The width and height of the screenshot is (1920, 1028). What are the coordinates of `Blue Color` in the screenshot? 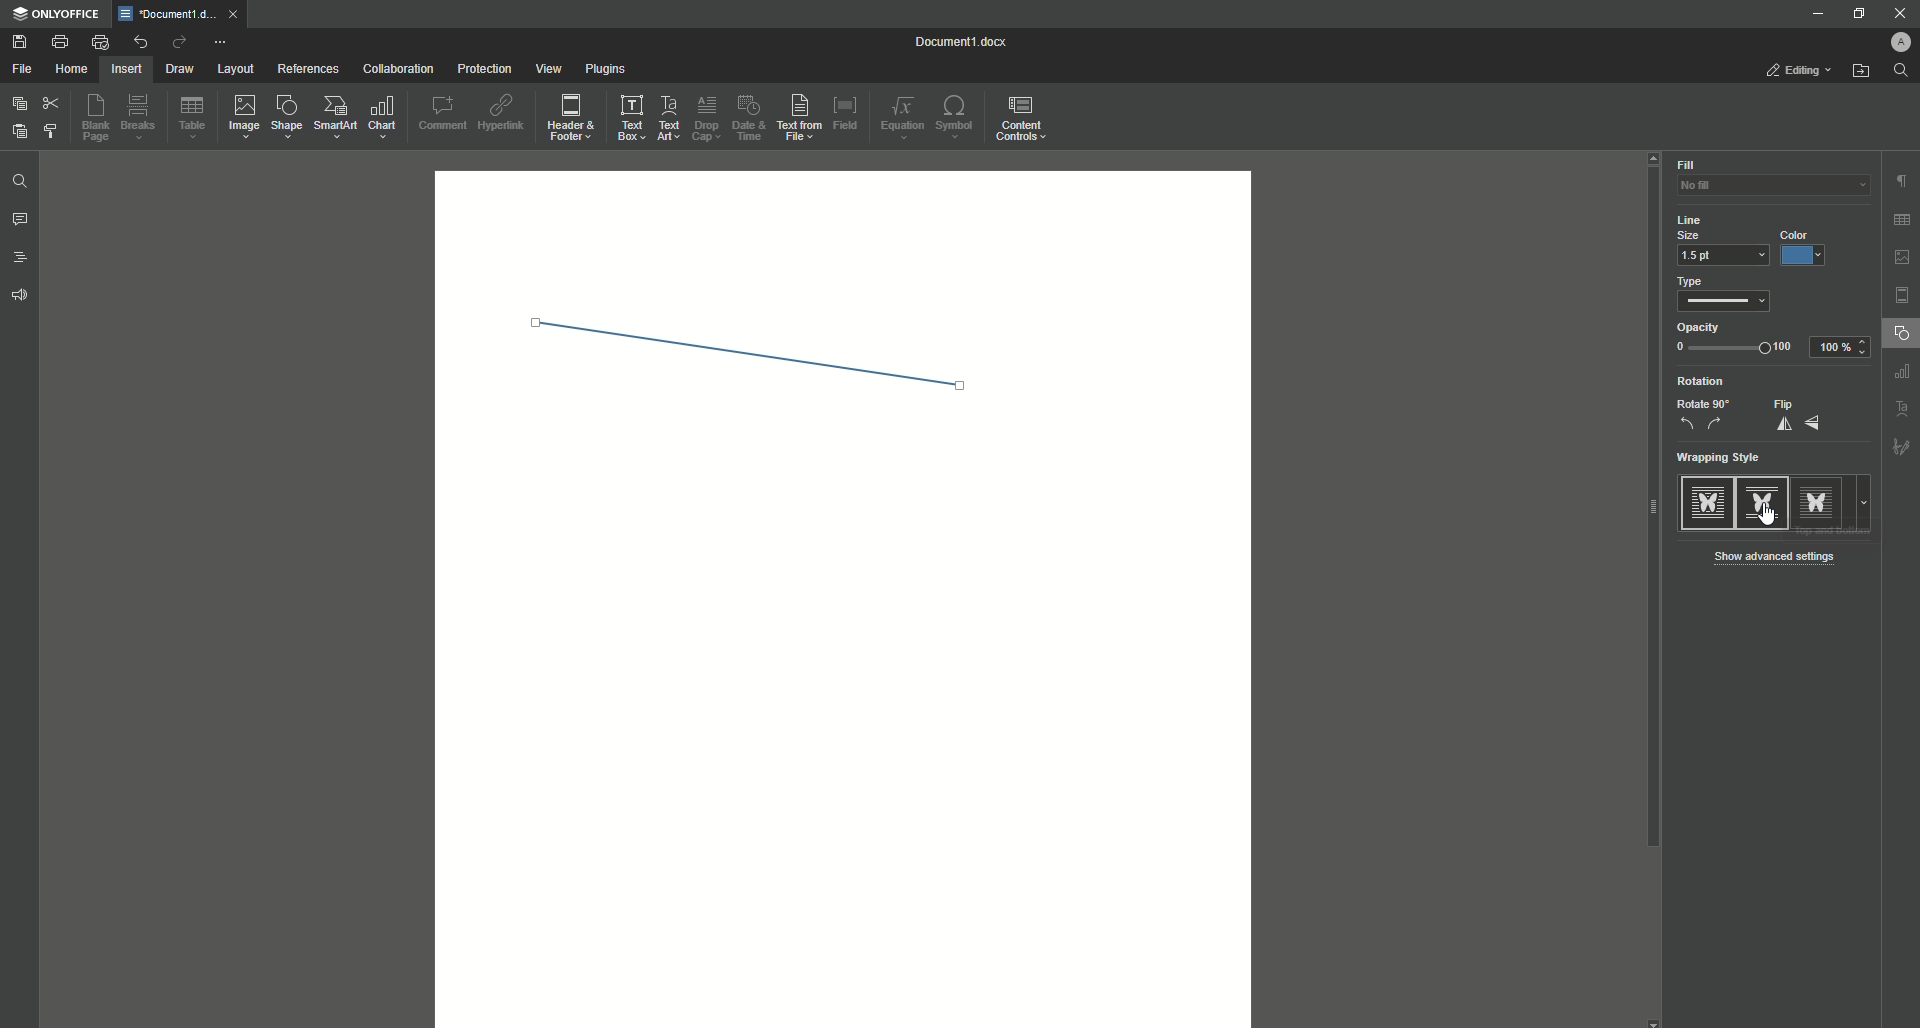 It's located at (1809, 249).